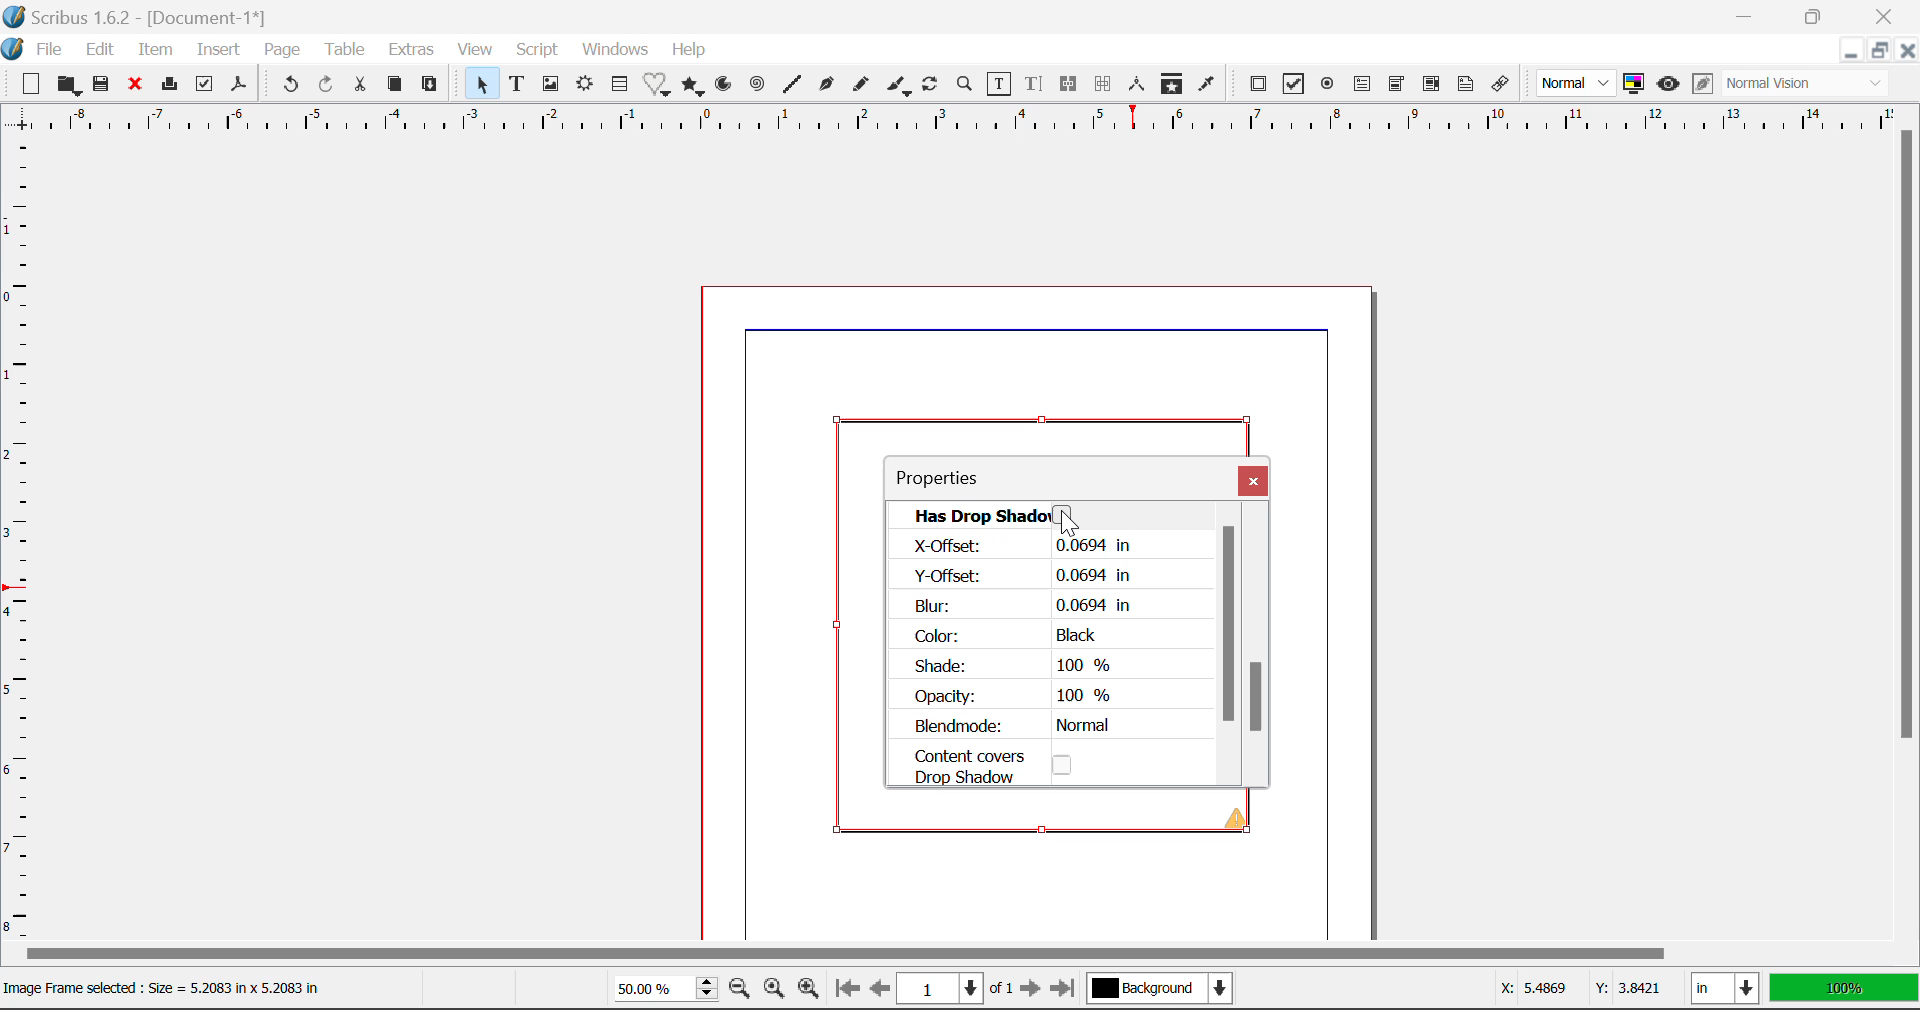 The image size is (1920, 1010). What do you see at coordinates (24, 545) in the screenshot?
I see `Horizontal Page Margins` at bounding box center [24, 545].